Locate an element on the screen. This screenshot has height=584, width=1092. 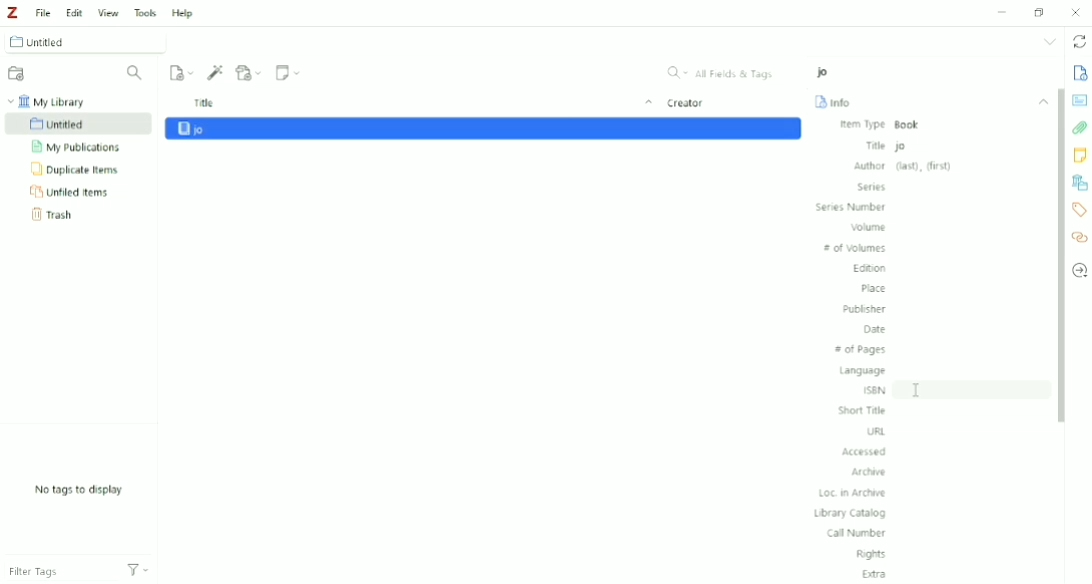
Series is located at coordinates (871, 187).